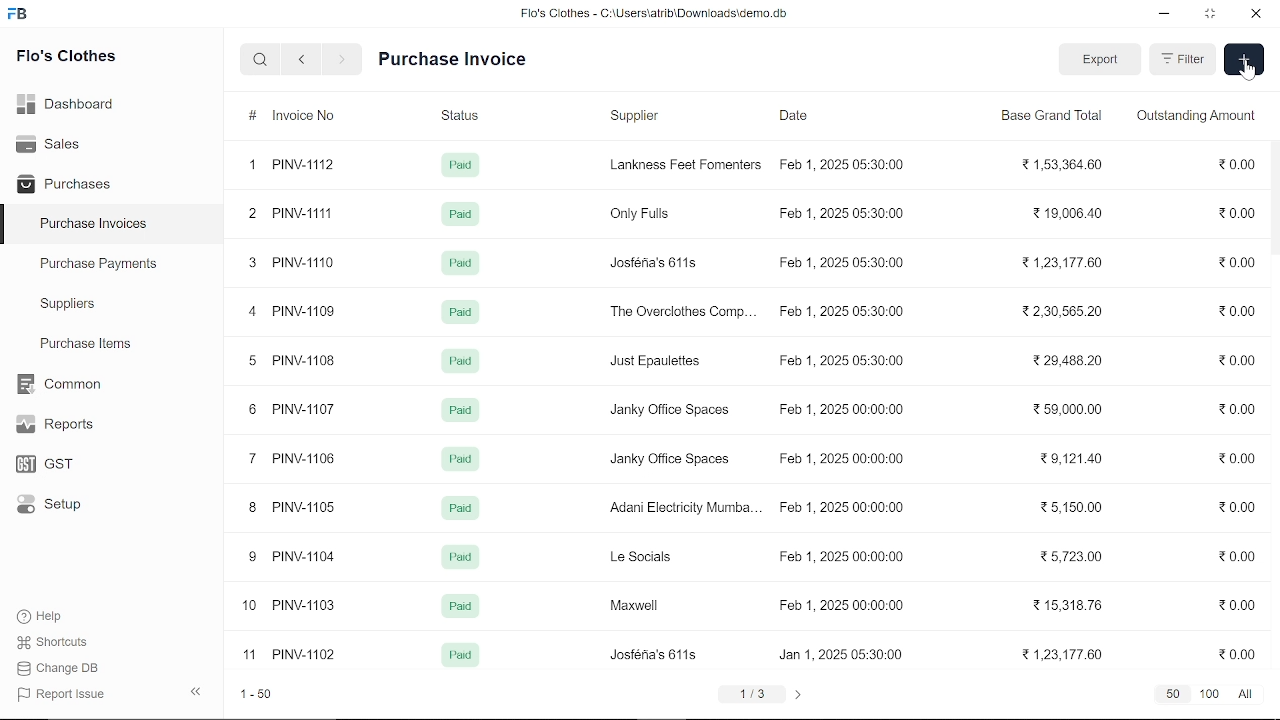 This screenshot has height=720, width=1280. What do you see at coordinates (459, 117) in the screenshot?
I see `Status` at bounding box center [459, 117].